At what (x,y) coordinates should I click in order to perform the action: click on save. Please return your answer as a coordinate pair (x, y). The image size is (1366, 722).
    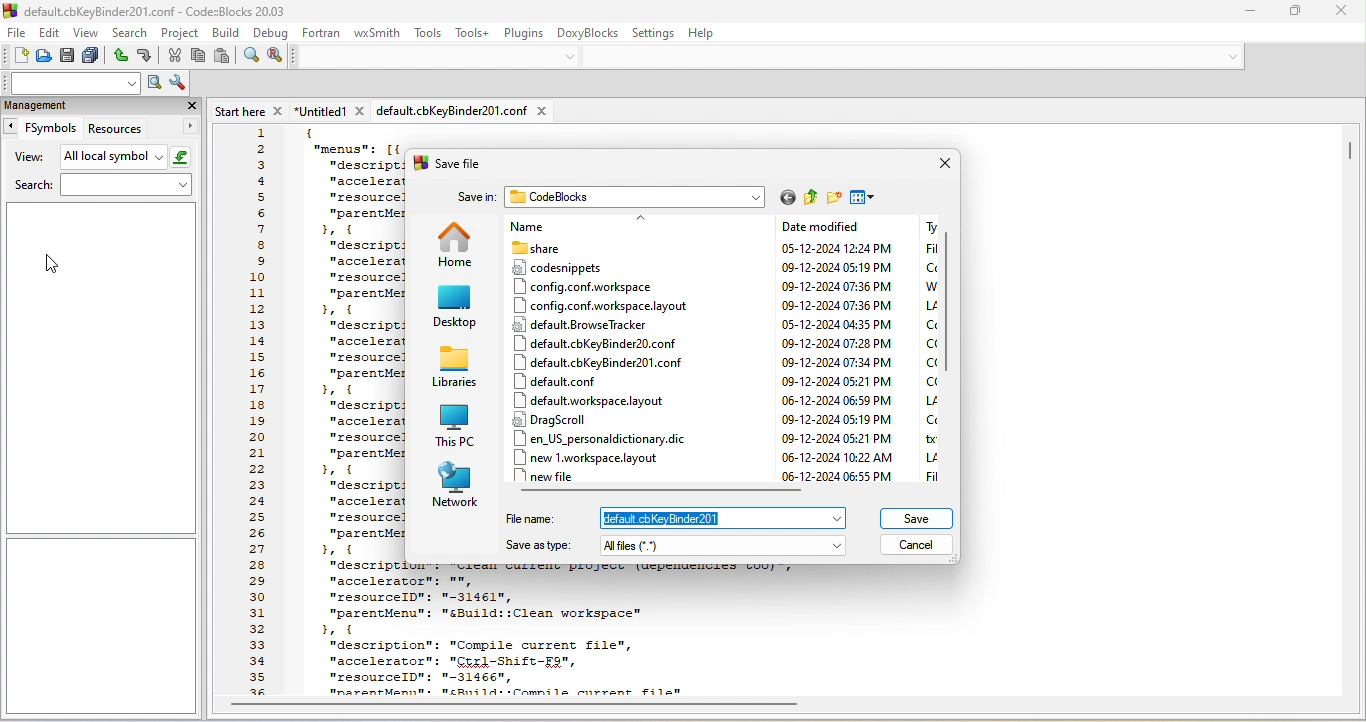
    Looking at the image, I should click on (918, 519).